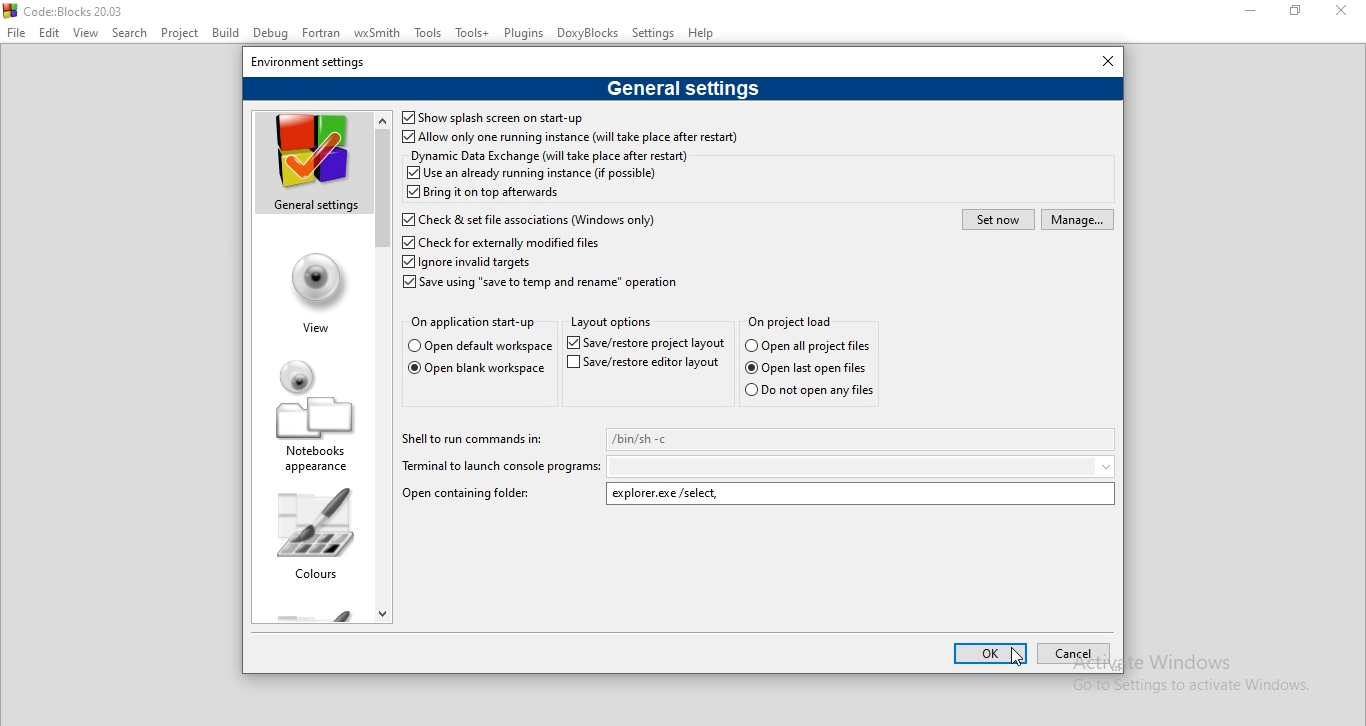 The image size is (1366, 726). Describe the element at coordinates (1078, 220) in the screenshot. I see `manage` at that location.